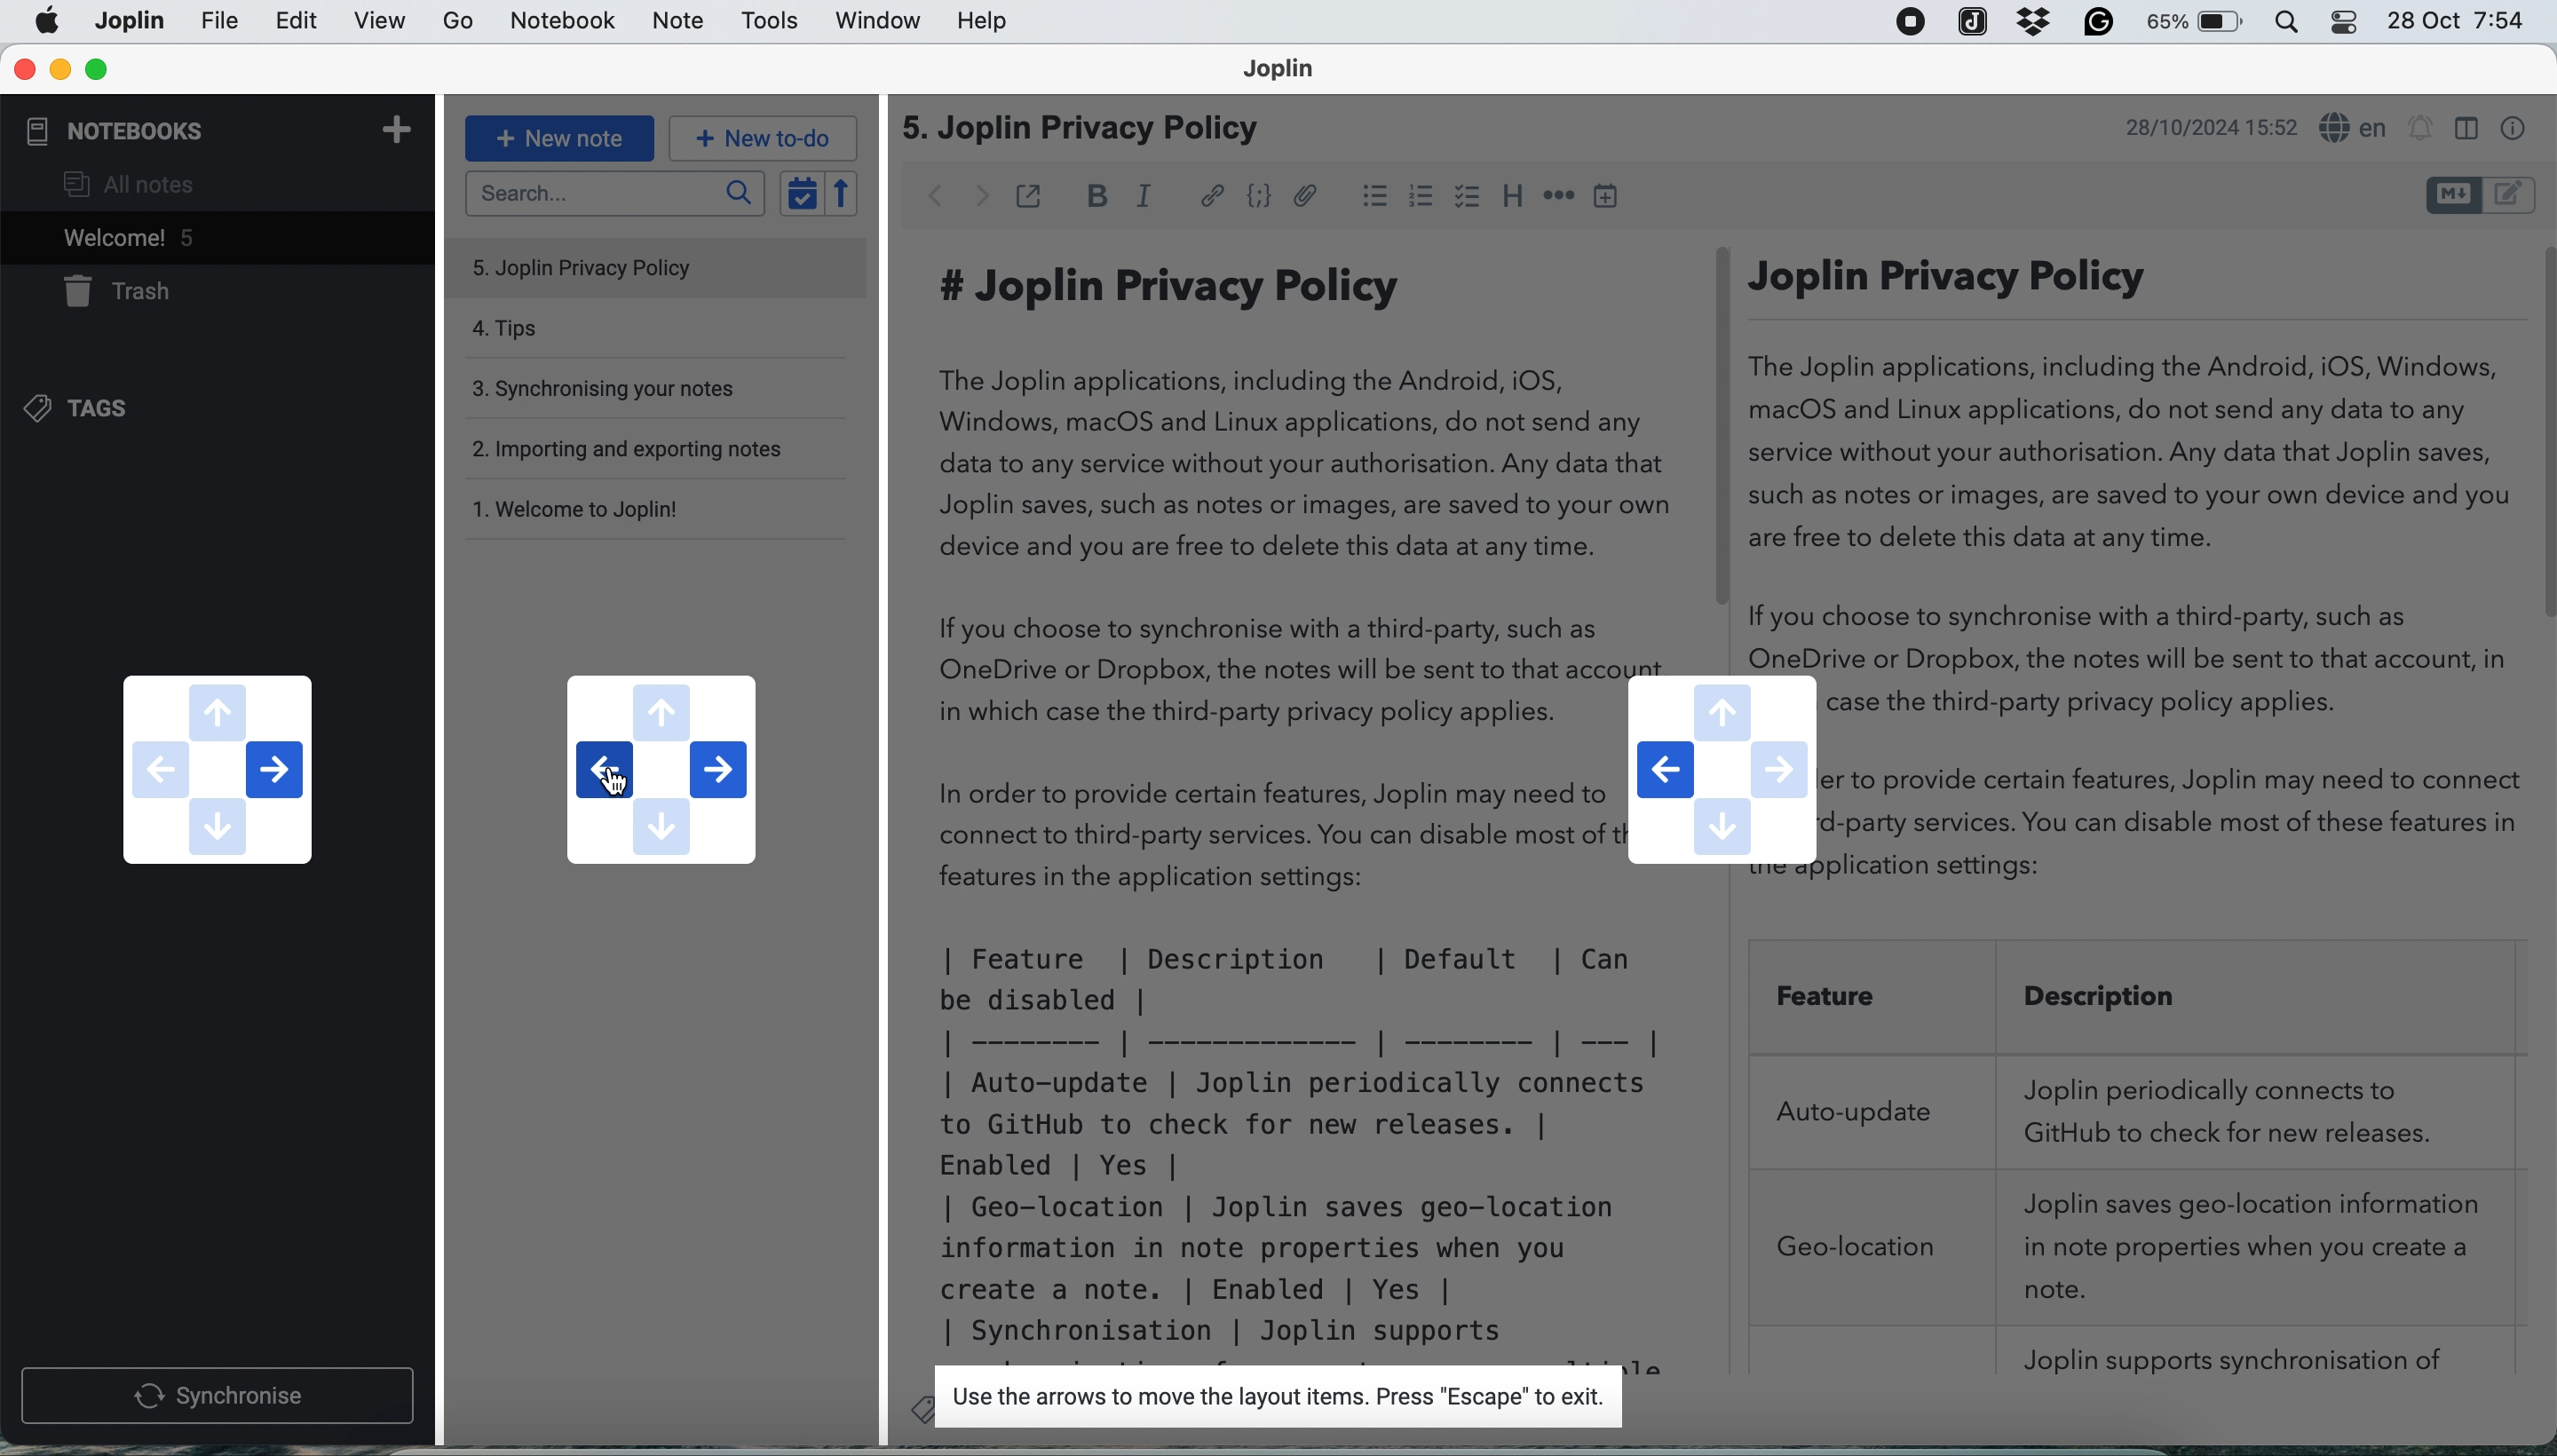 The height and width of the screenshot is (1456, 2557). I want to click on note, so click(675, 22).